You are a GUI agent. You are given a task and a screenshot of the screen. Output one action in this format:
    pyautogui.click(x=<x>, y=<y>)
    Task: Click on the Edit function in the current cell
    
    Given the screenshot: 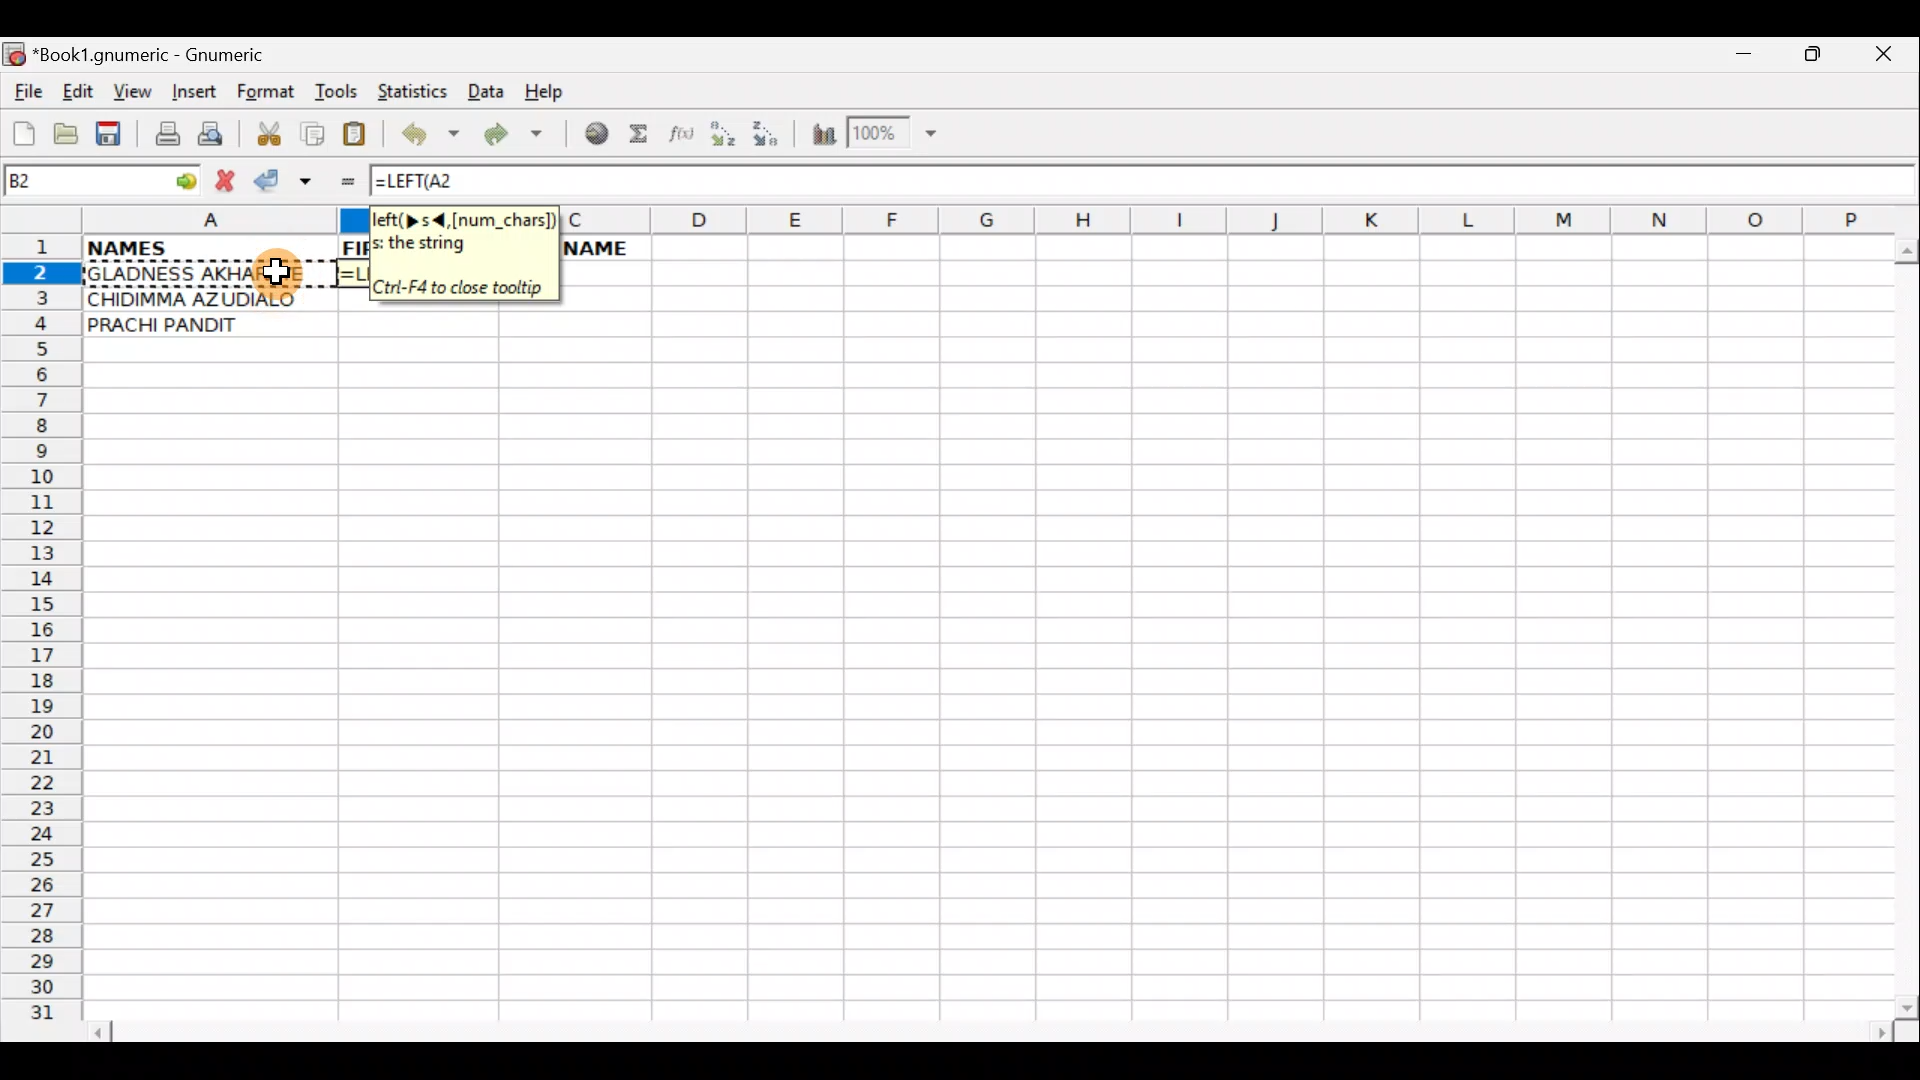 What is the action you would take?
    pyautogui.click(x=685, y=139)
    